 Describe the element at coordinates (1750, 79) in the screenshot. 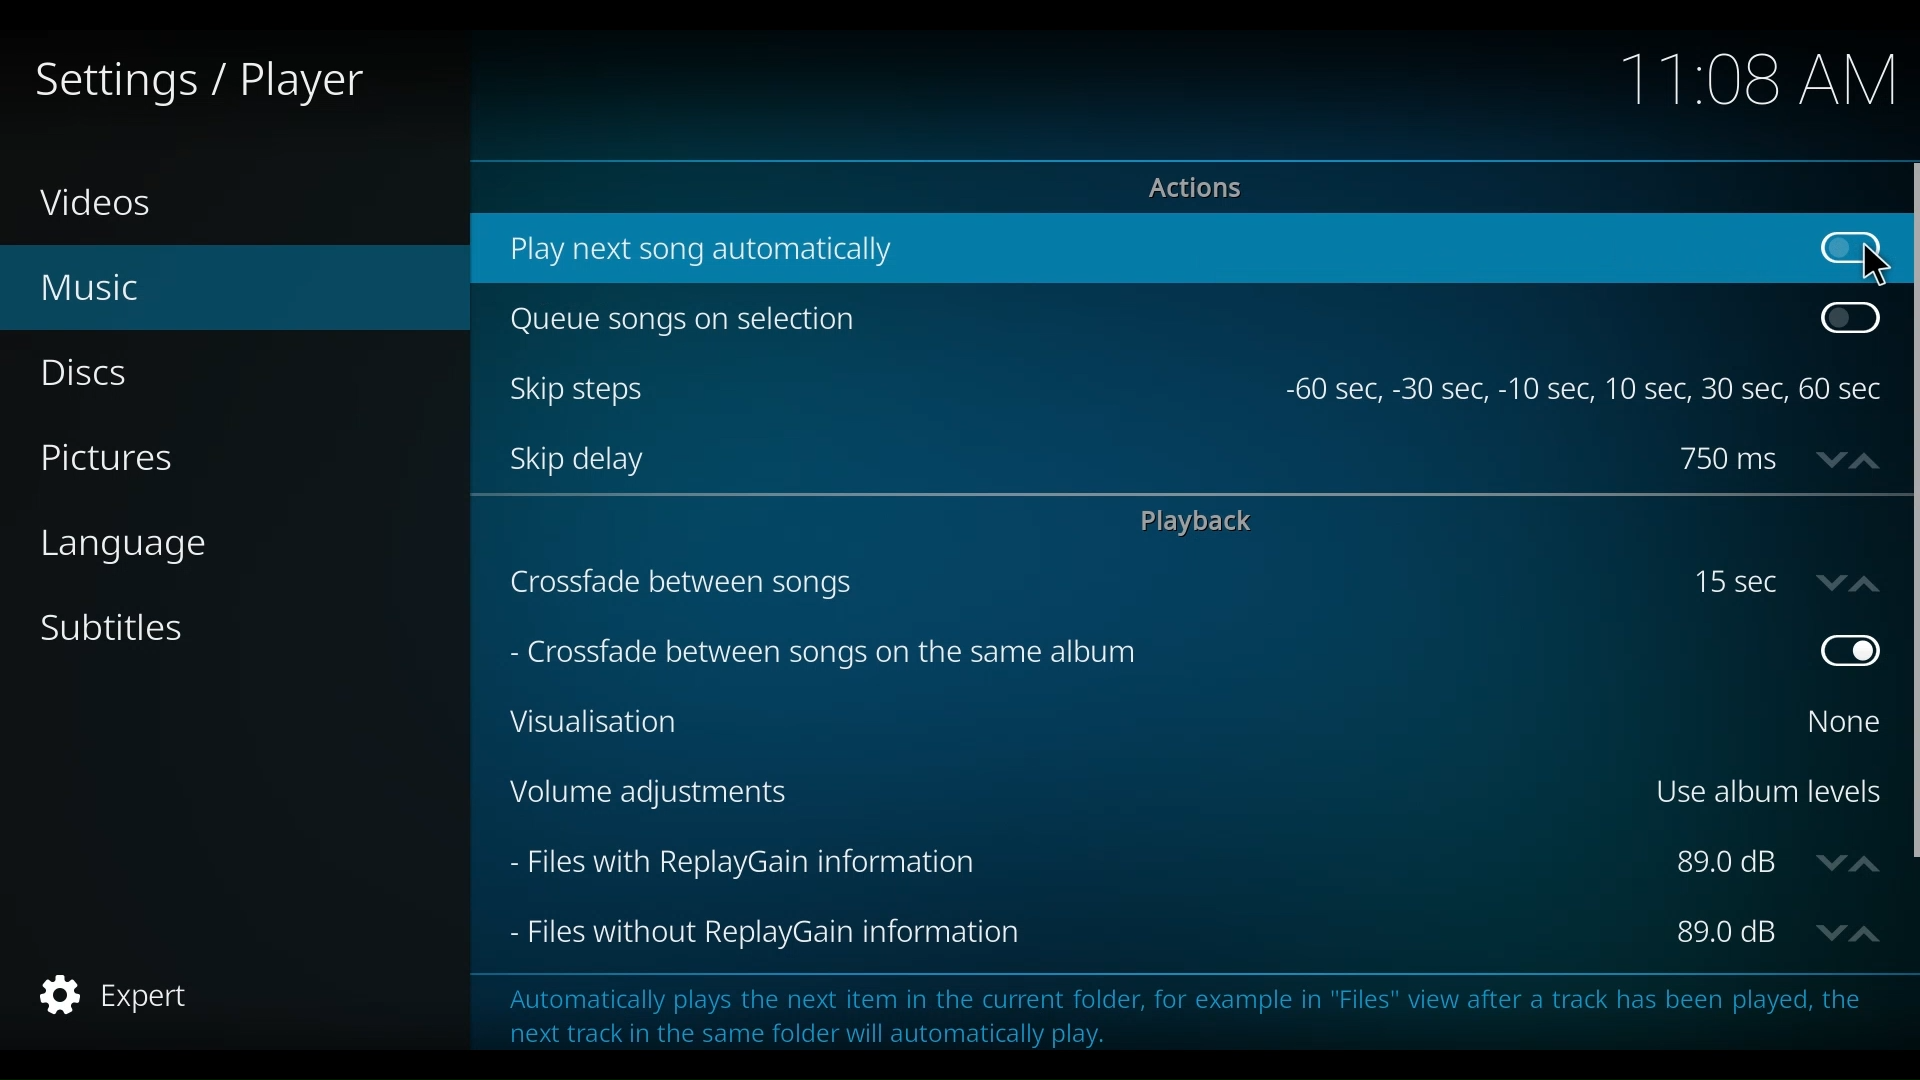

I see `time` at that location.